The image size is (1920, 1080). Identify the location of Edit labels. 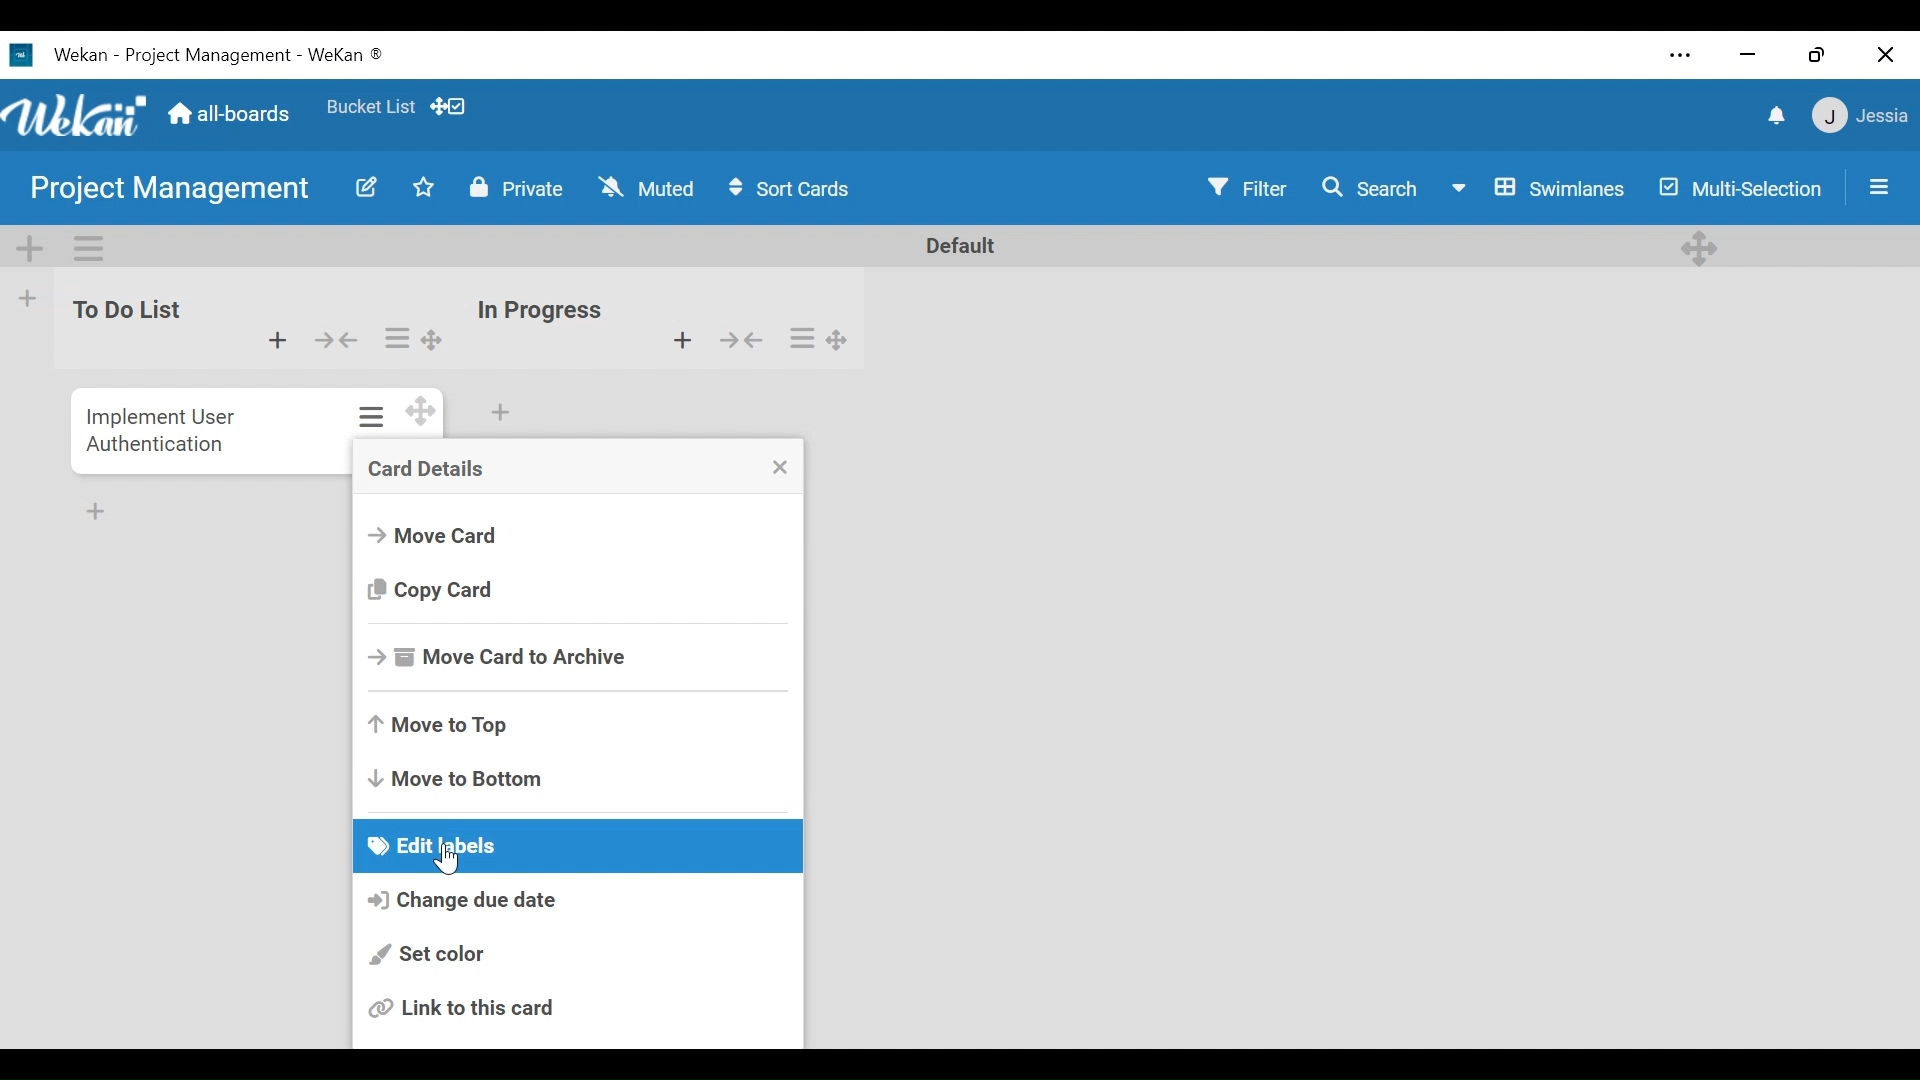
(442, 849).